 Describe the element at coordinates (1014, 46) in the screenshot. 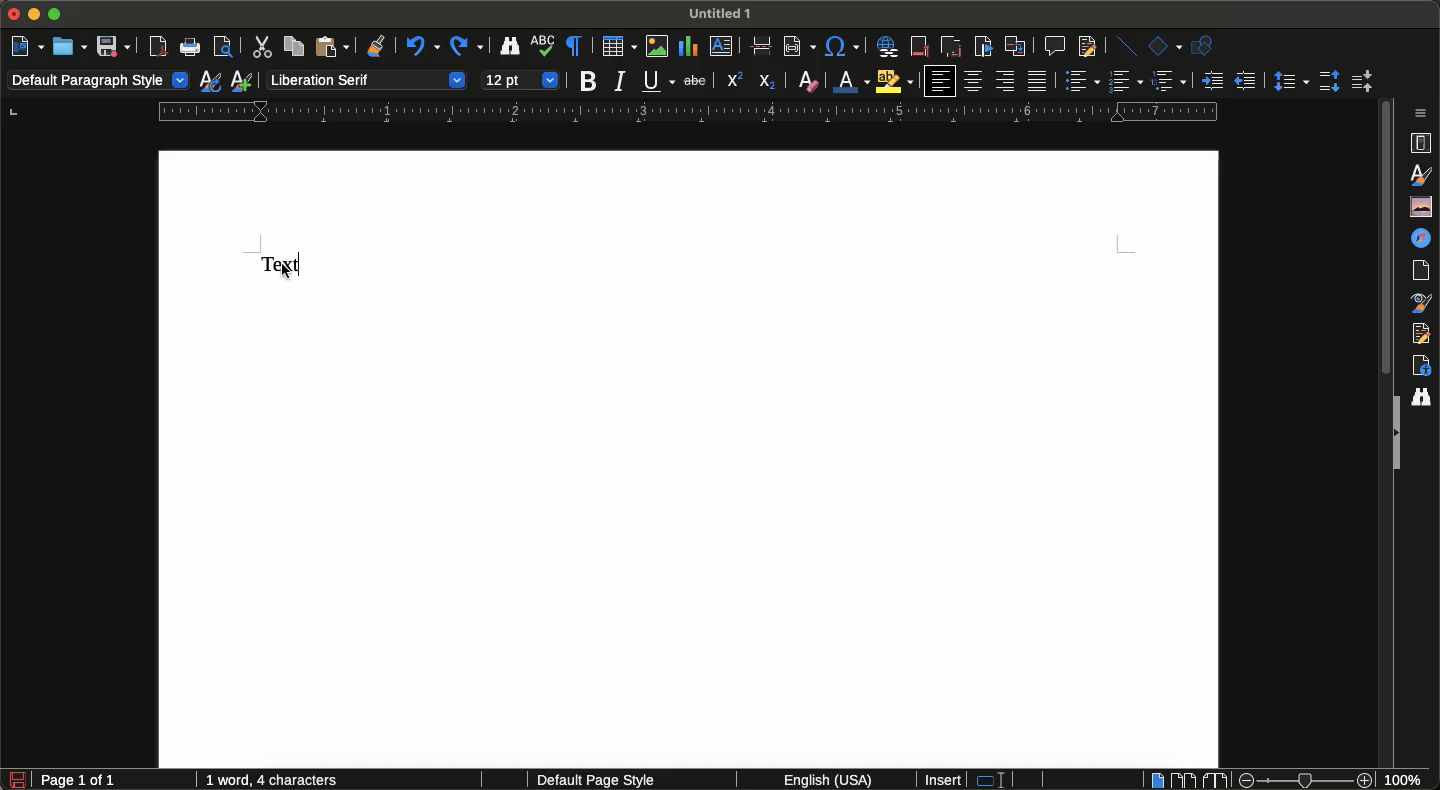

I see `Insert cross-reference` at that location.